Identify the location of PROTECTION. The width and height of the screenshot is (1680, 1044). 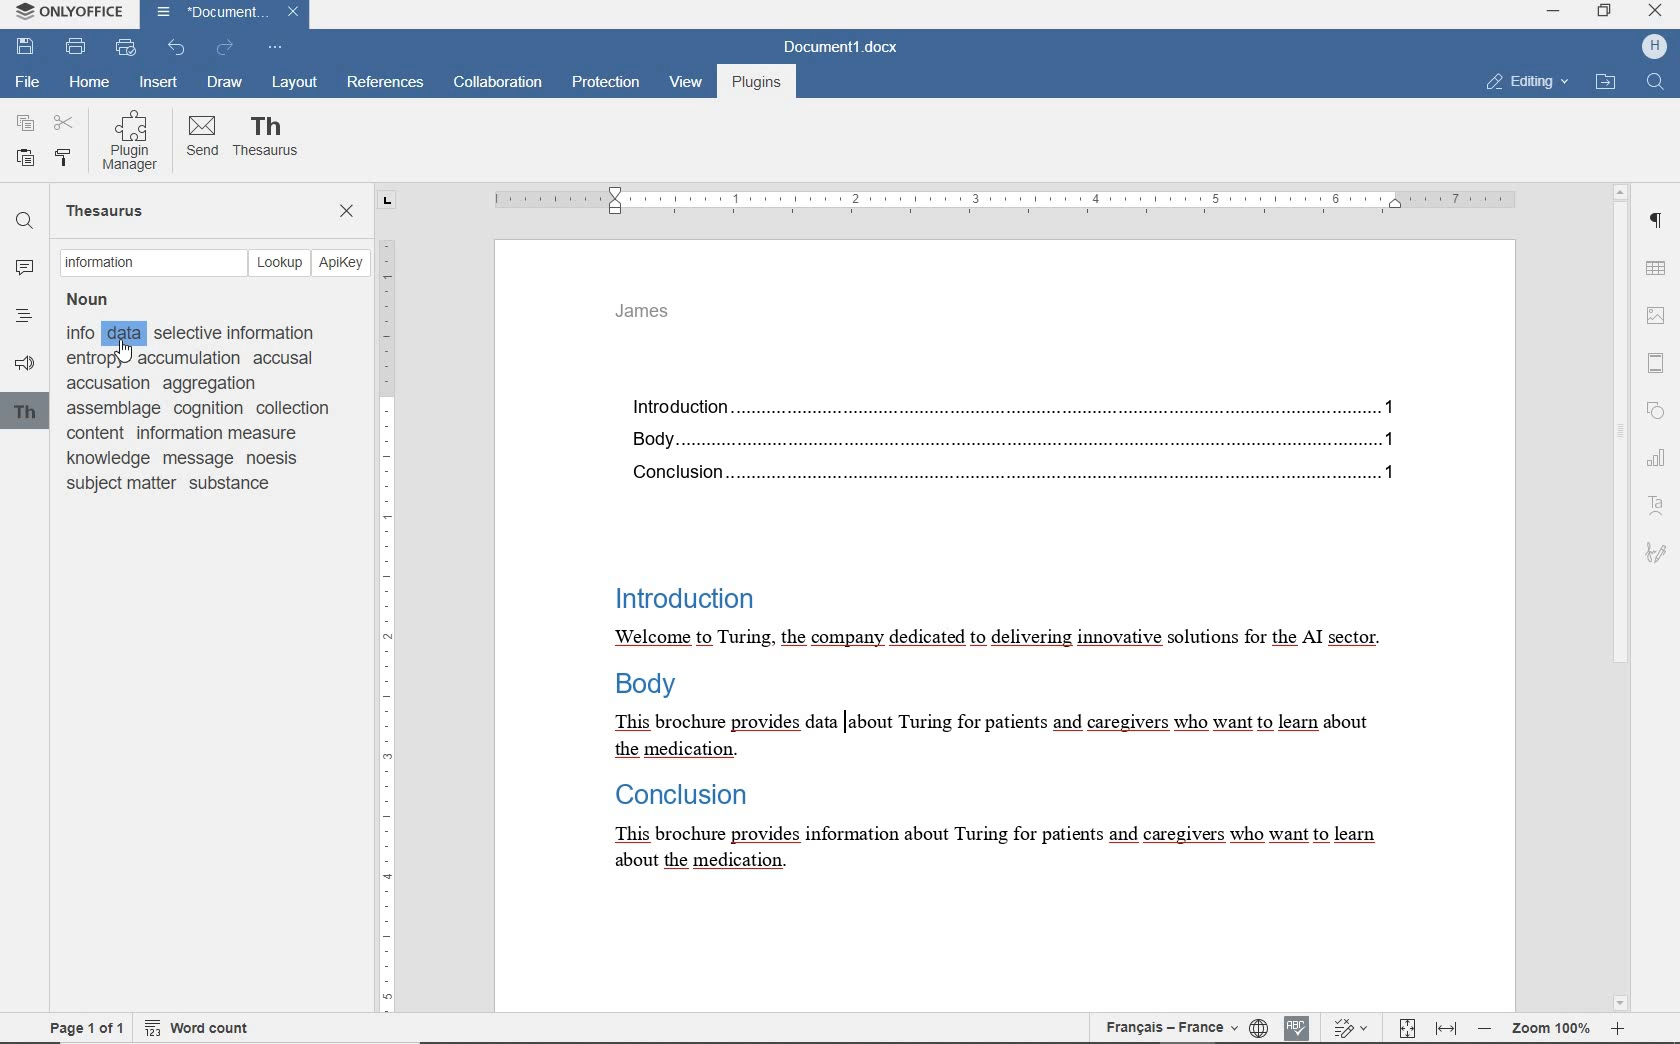
(605, 84).